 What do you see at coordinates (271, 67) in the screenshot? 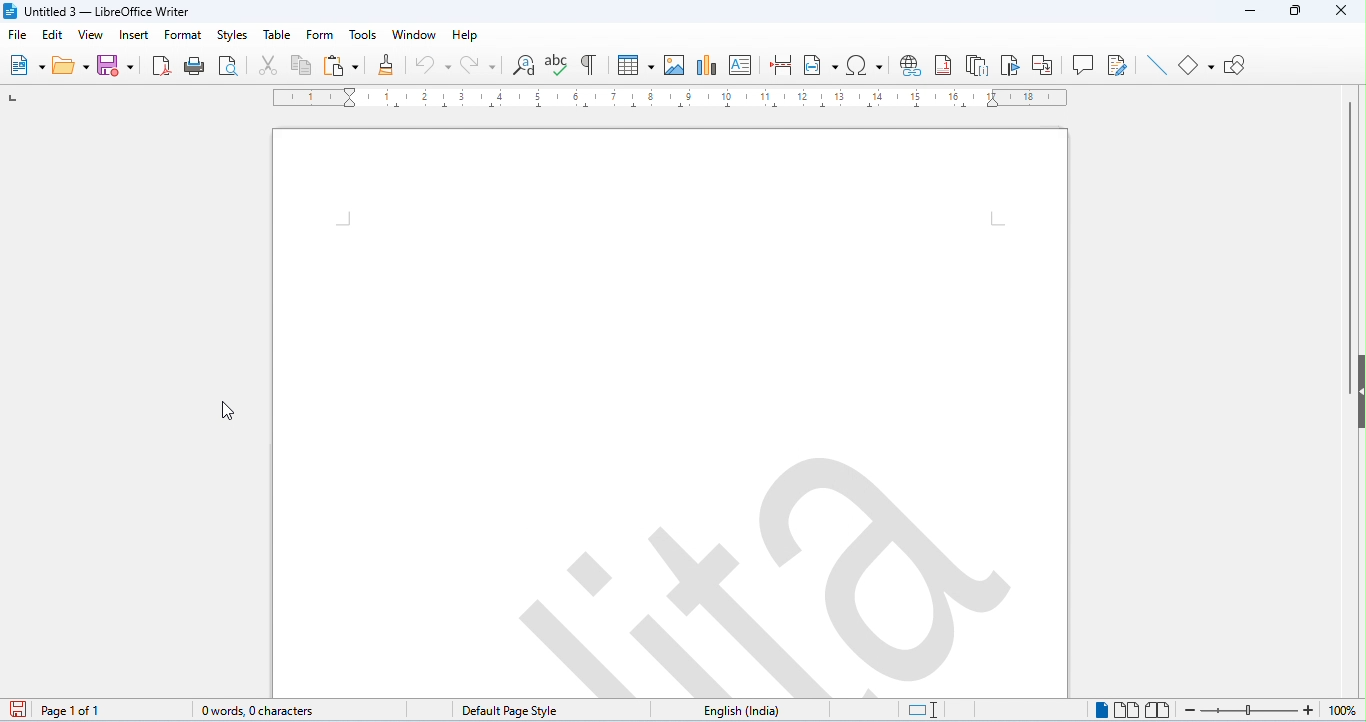
I see `cut` at bounding box center [271, 67].